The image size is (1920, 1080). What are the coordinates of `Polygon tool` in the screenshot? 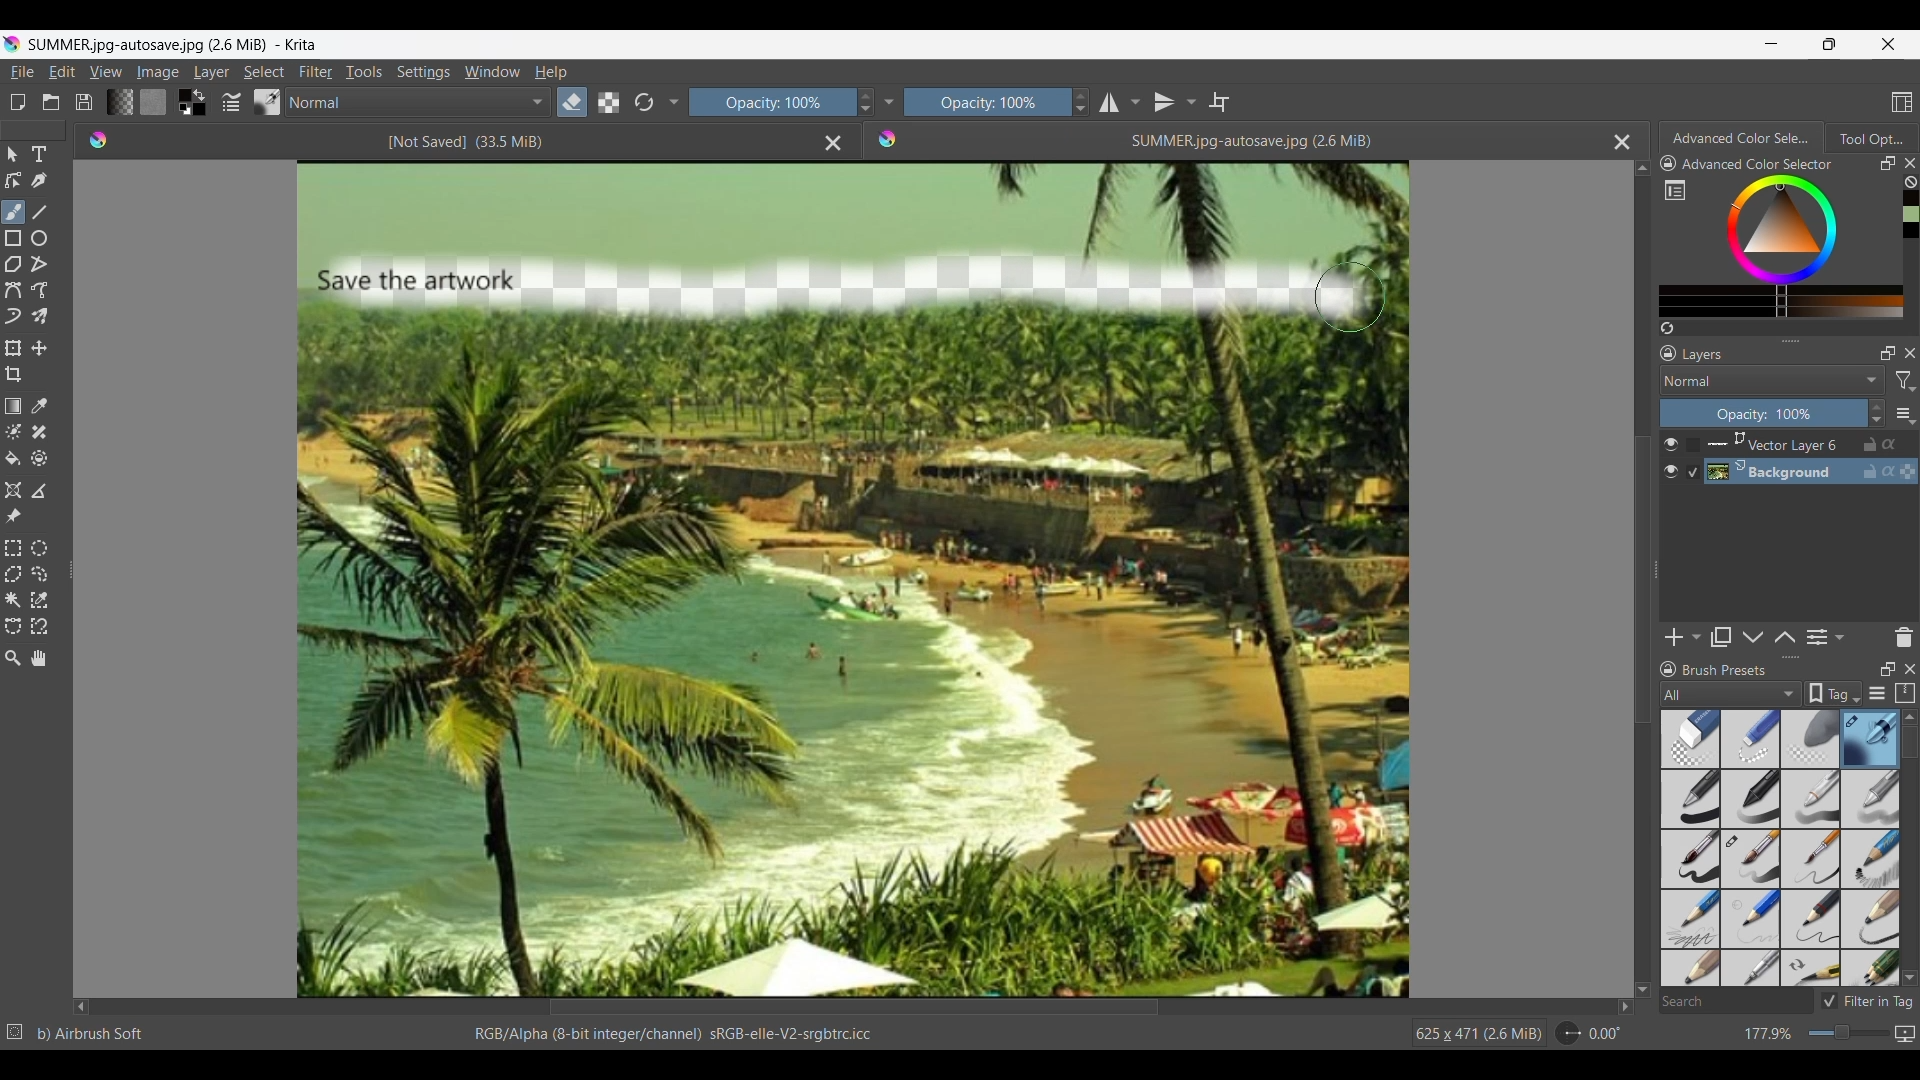 It's located at (14, 264).